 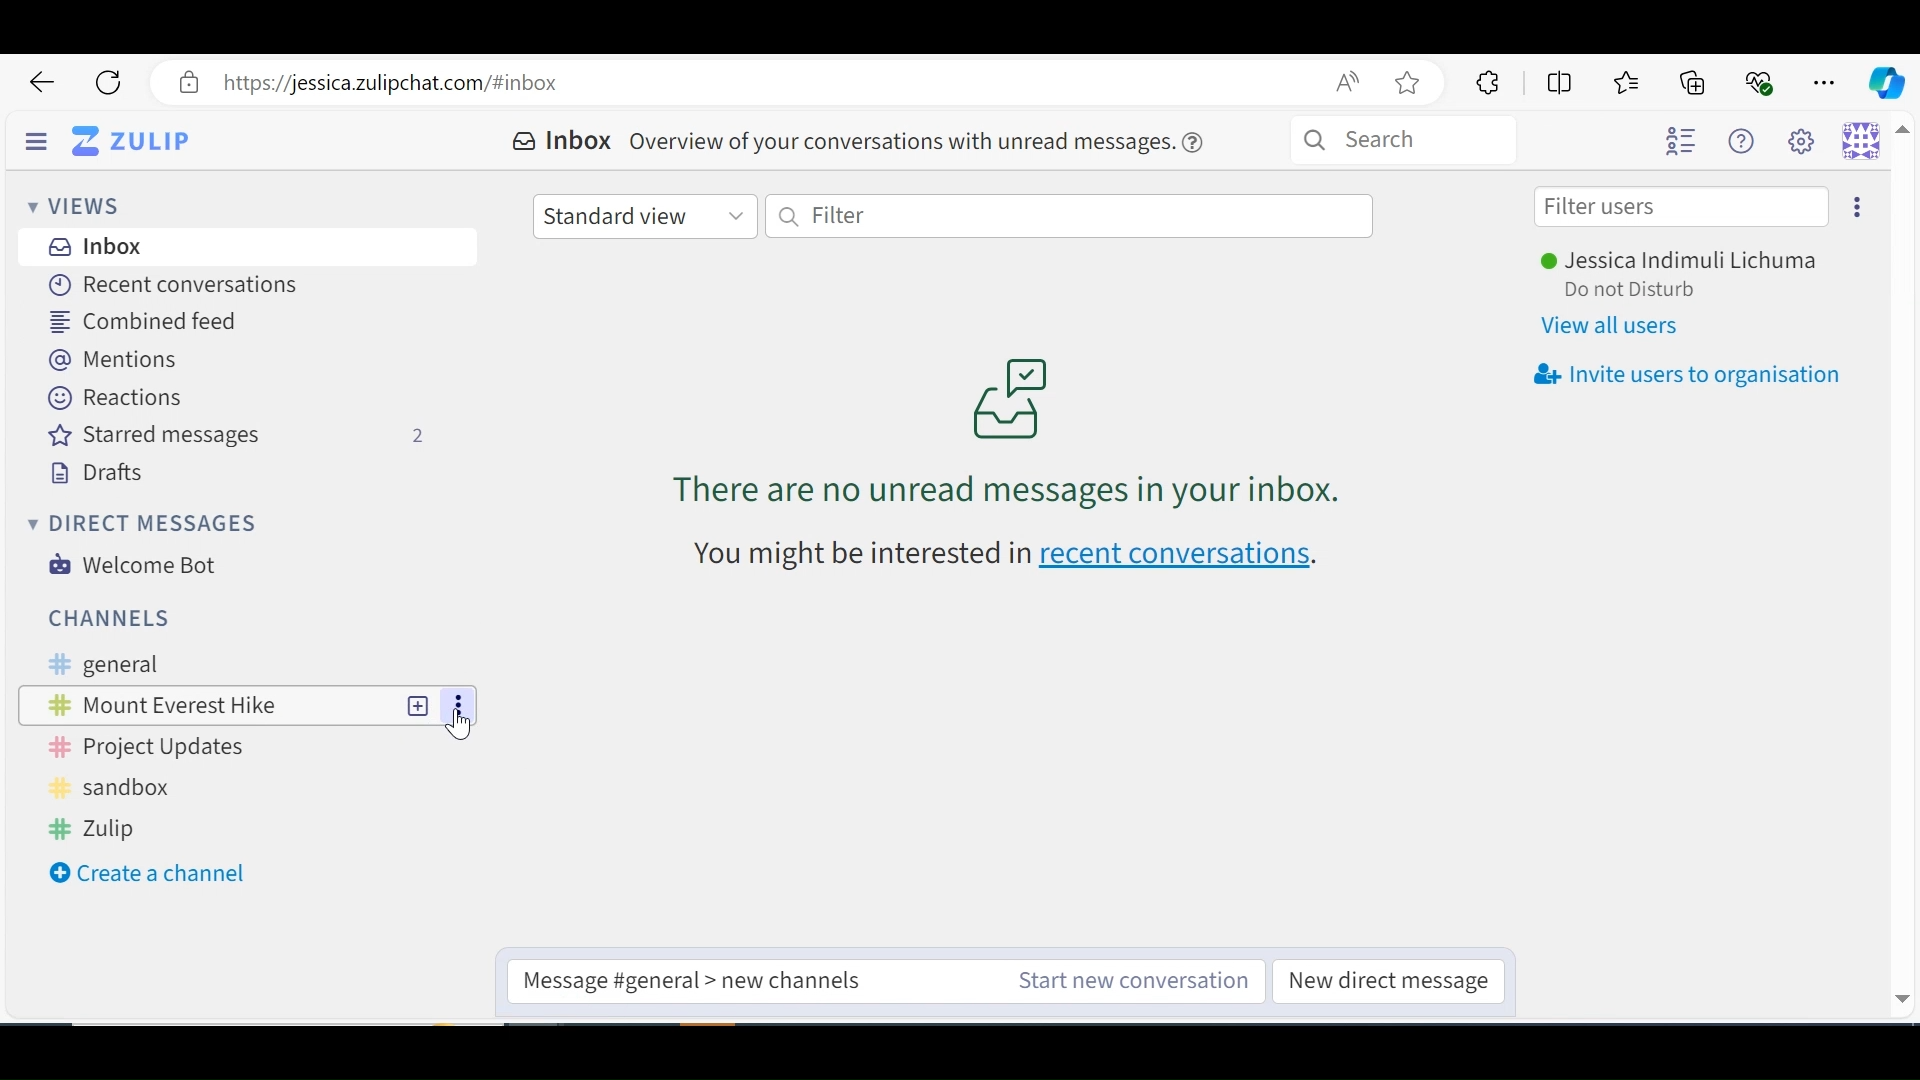 What do you see at coordinates (1557, 81) in the screenshot?
I see `Split screen` at bounding box center [1557, 81].